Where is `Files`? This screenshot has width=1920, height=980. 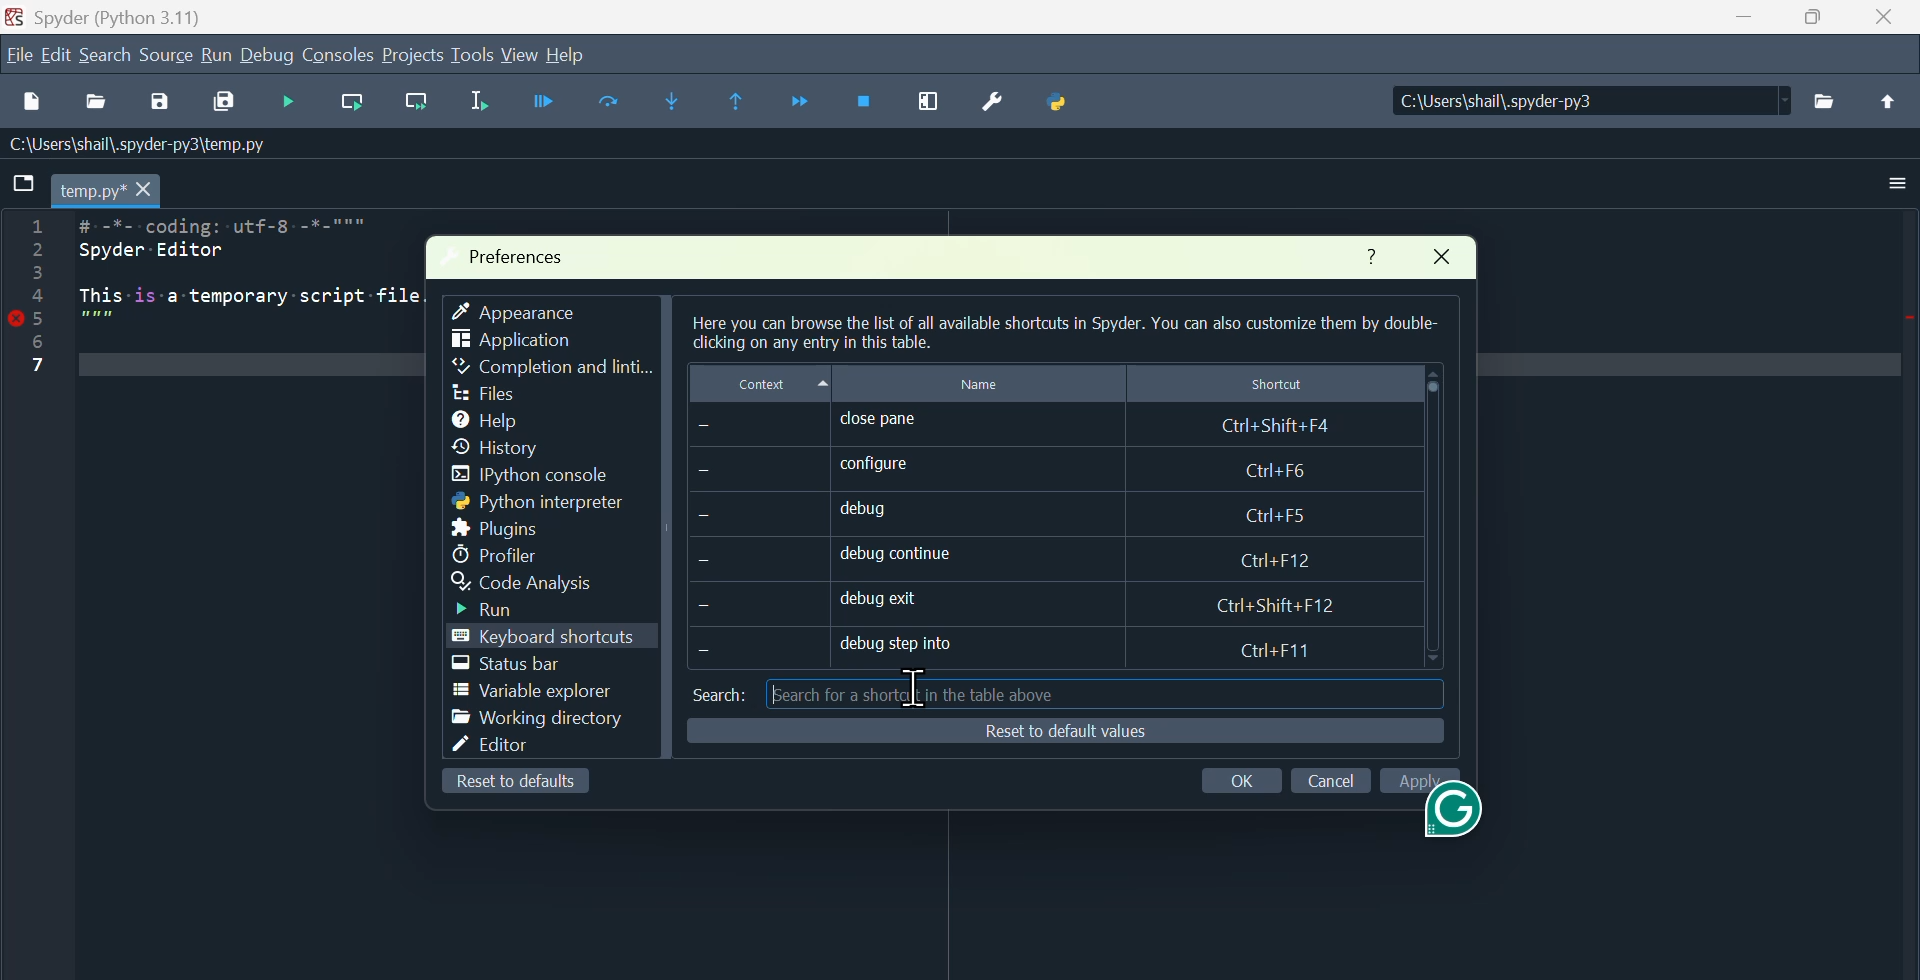
Files is located at coordinates (483, 394).